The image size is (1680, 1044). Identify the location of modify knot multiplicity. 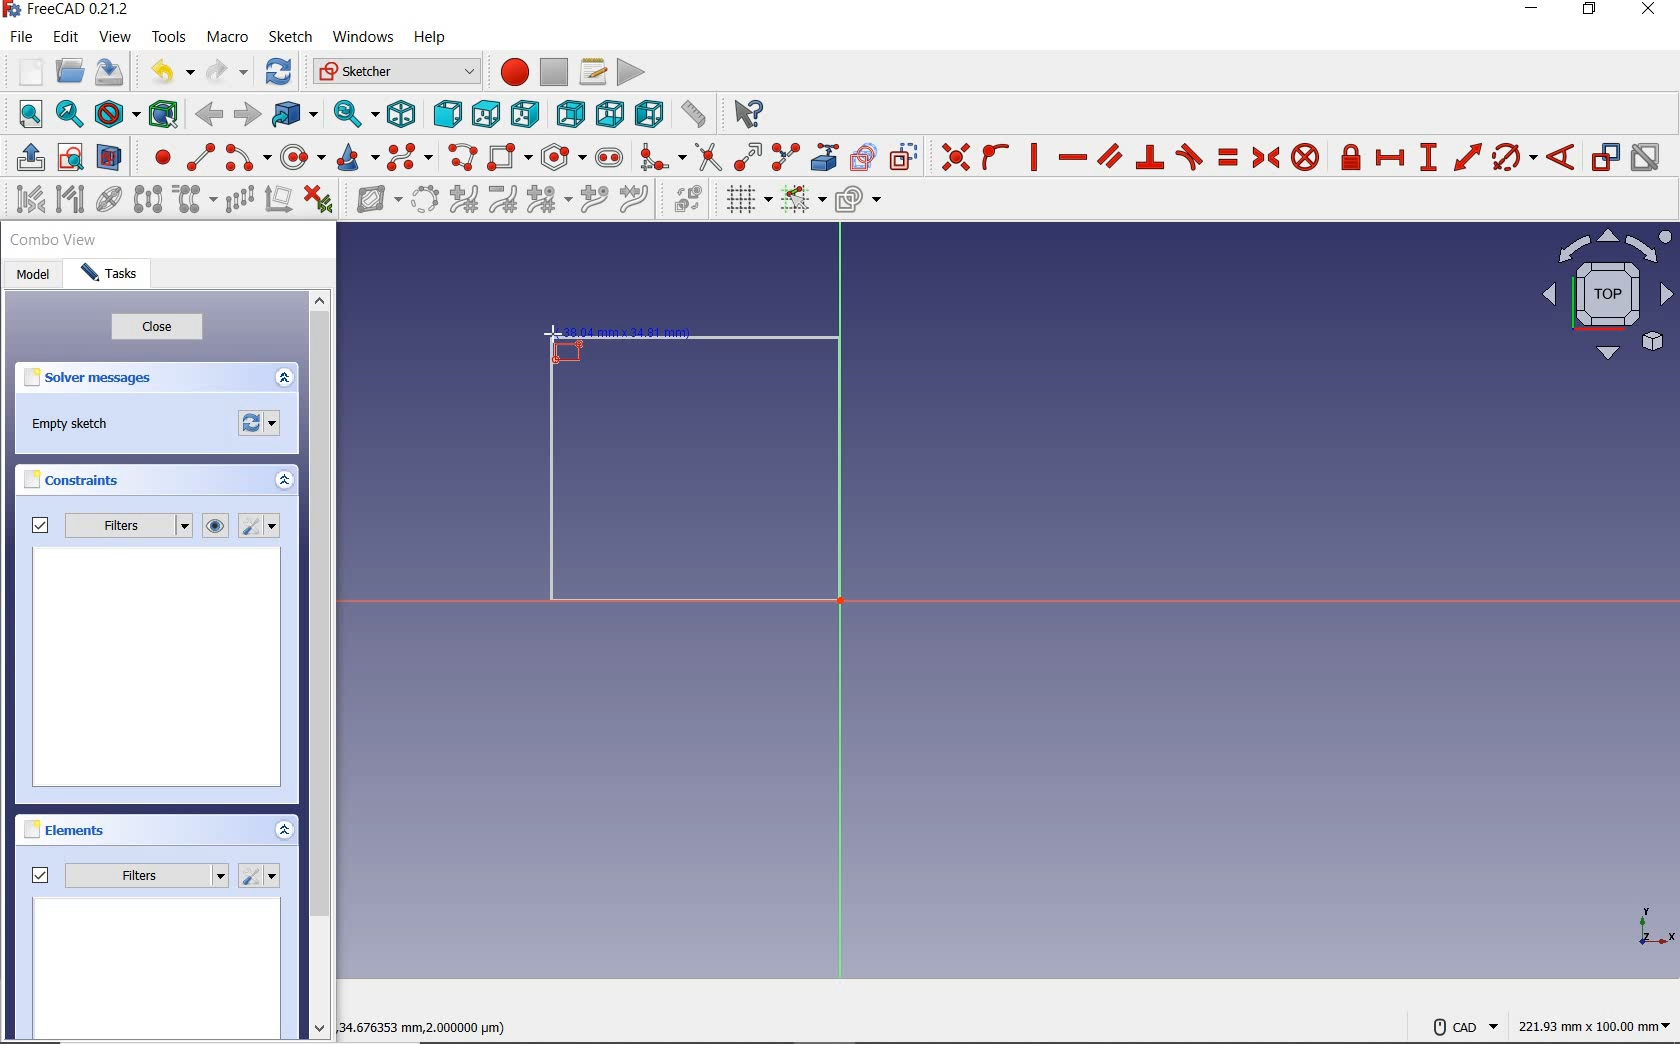
(548, 200).